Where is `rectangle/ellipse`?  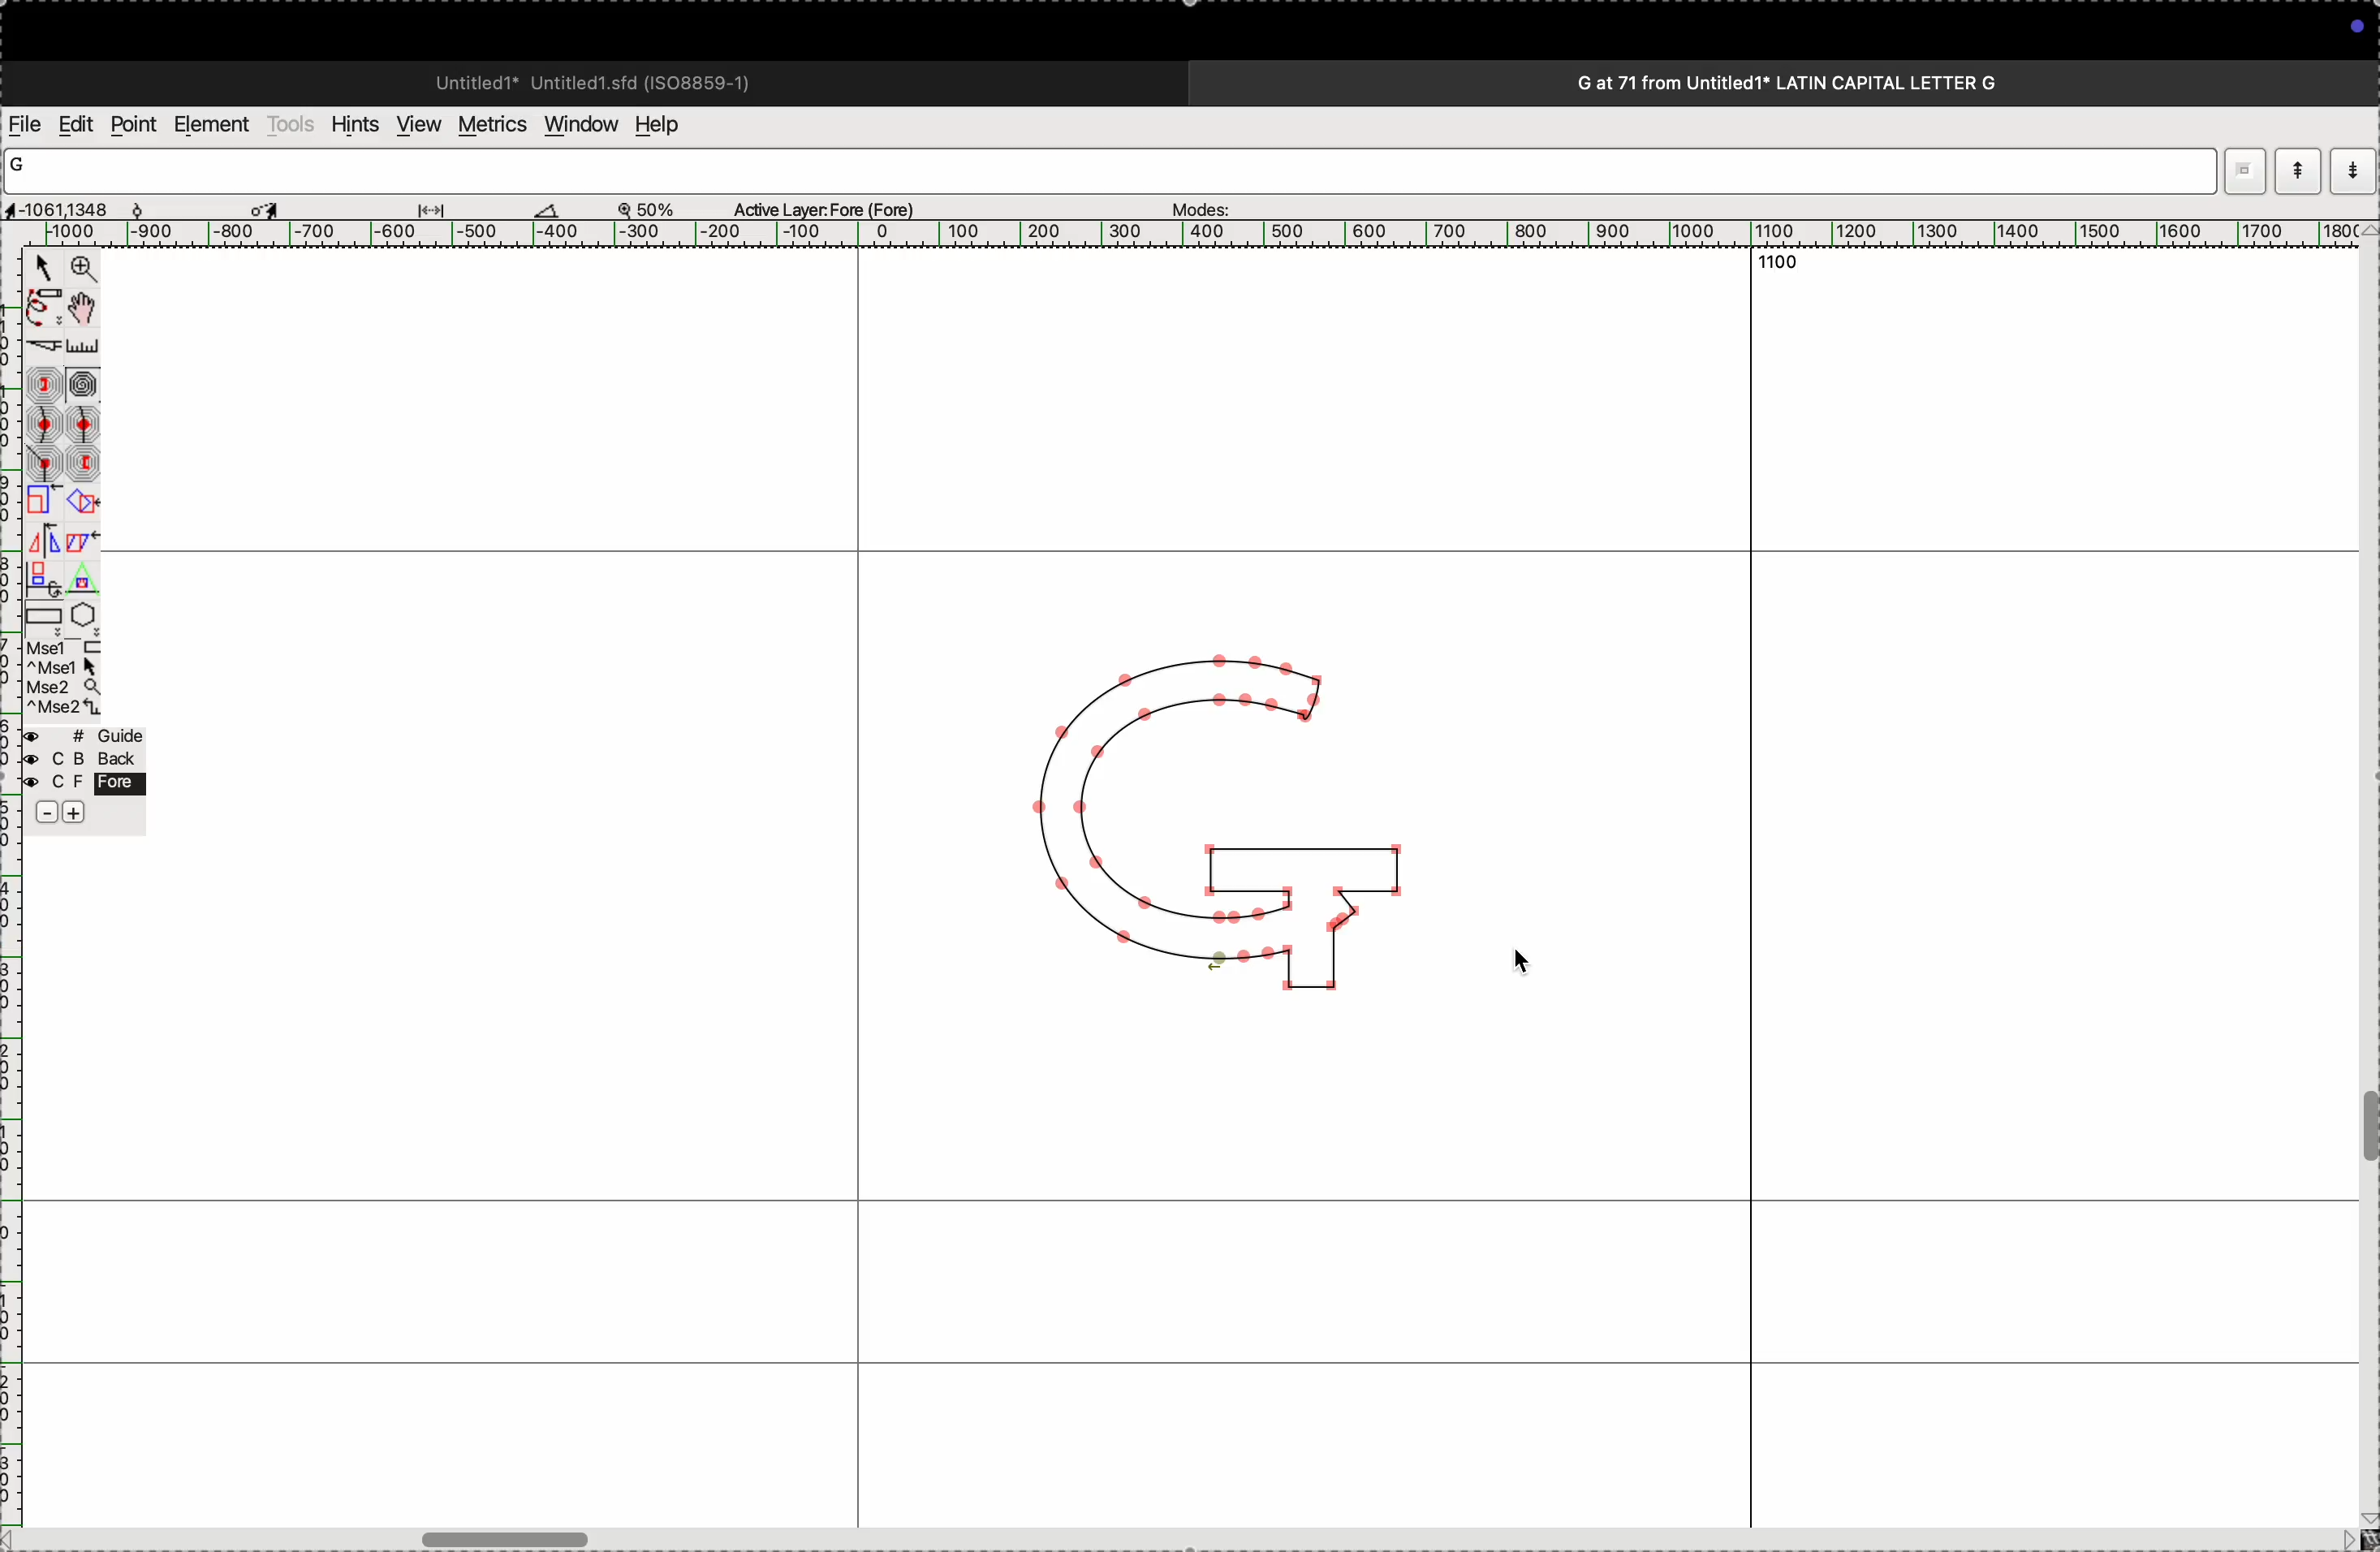 rectangle/ellipse is located at coordinates (45, 616).